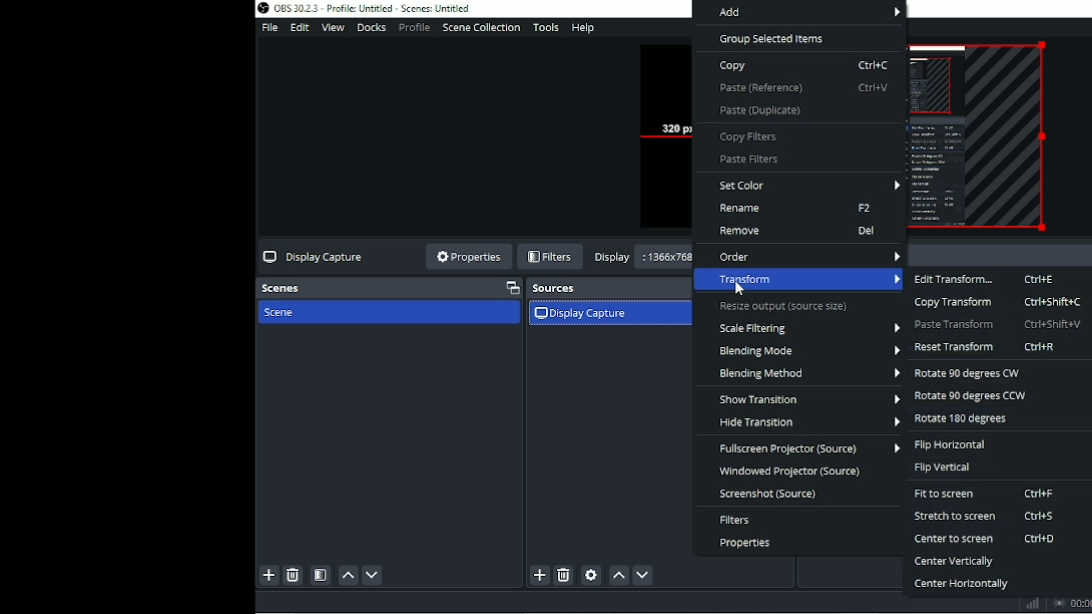  What do you see at coordinates (414, 28) in the screenshot?
I see `Profile` at bounding box center [414, 28].